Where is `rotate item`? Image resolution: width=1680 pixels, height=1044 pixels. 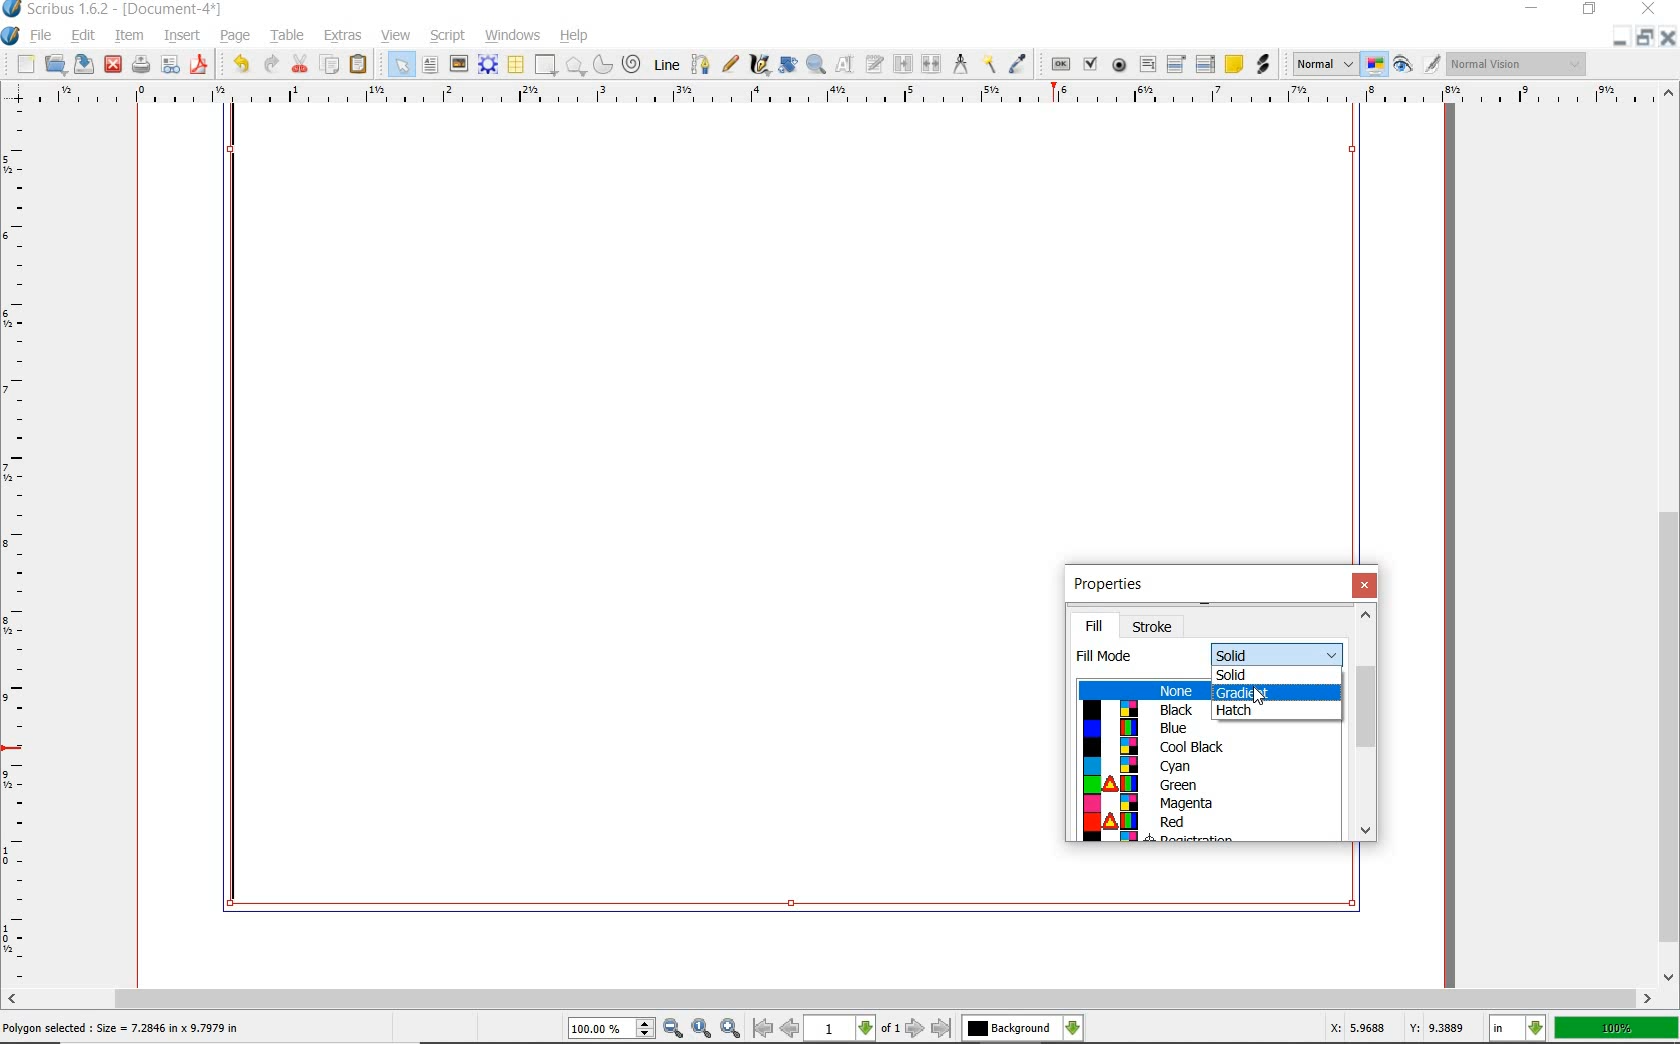
rotate item is located at coordinates (787, 66).